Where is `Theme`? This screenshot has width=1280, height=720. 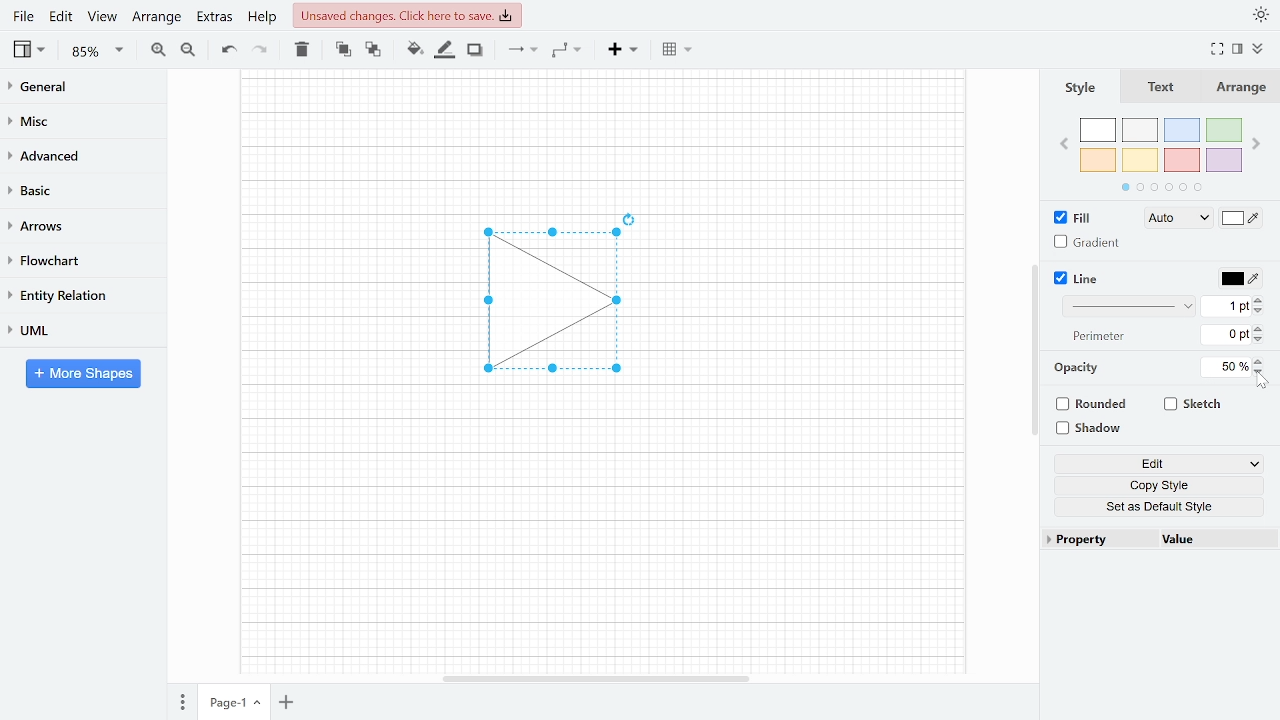 Theme is located at coordinates (1262, 14).